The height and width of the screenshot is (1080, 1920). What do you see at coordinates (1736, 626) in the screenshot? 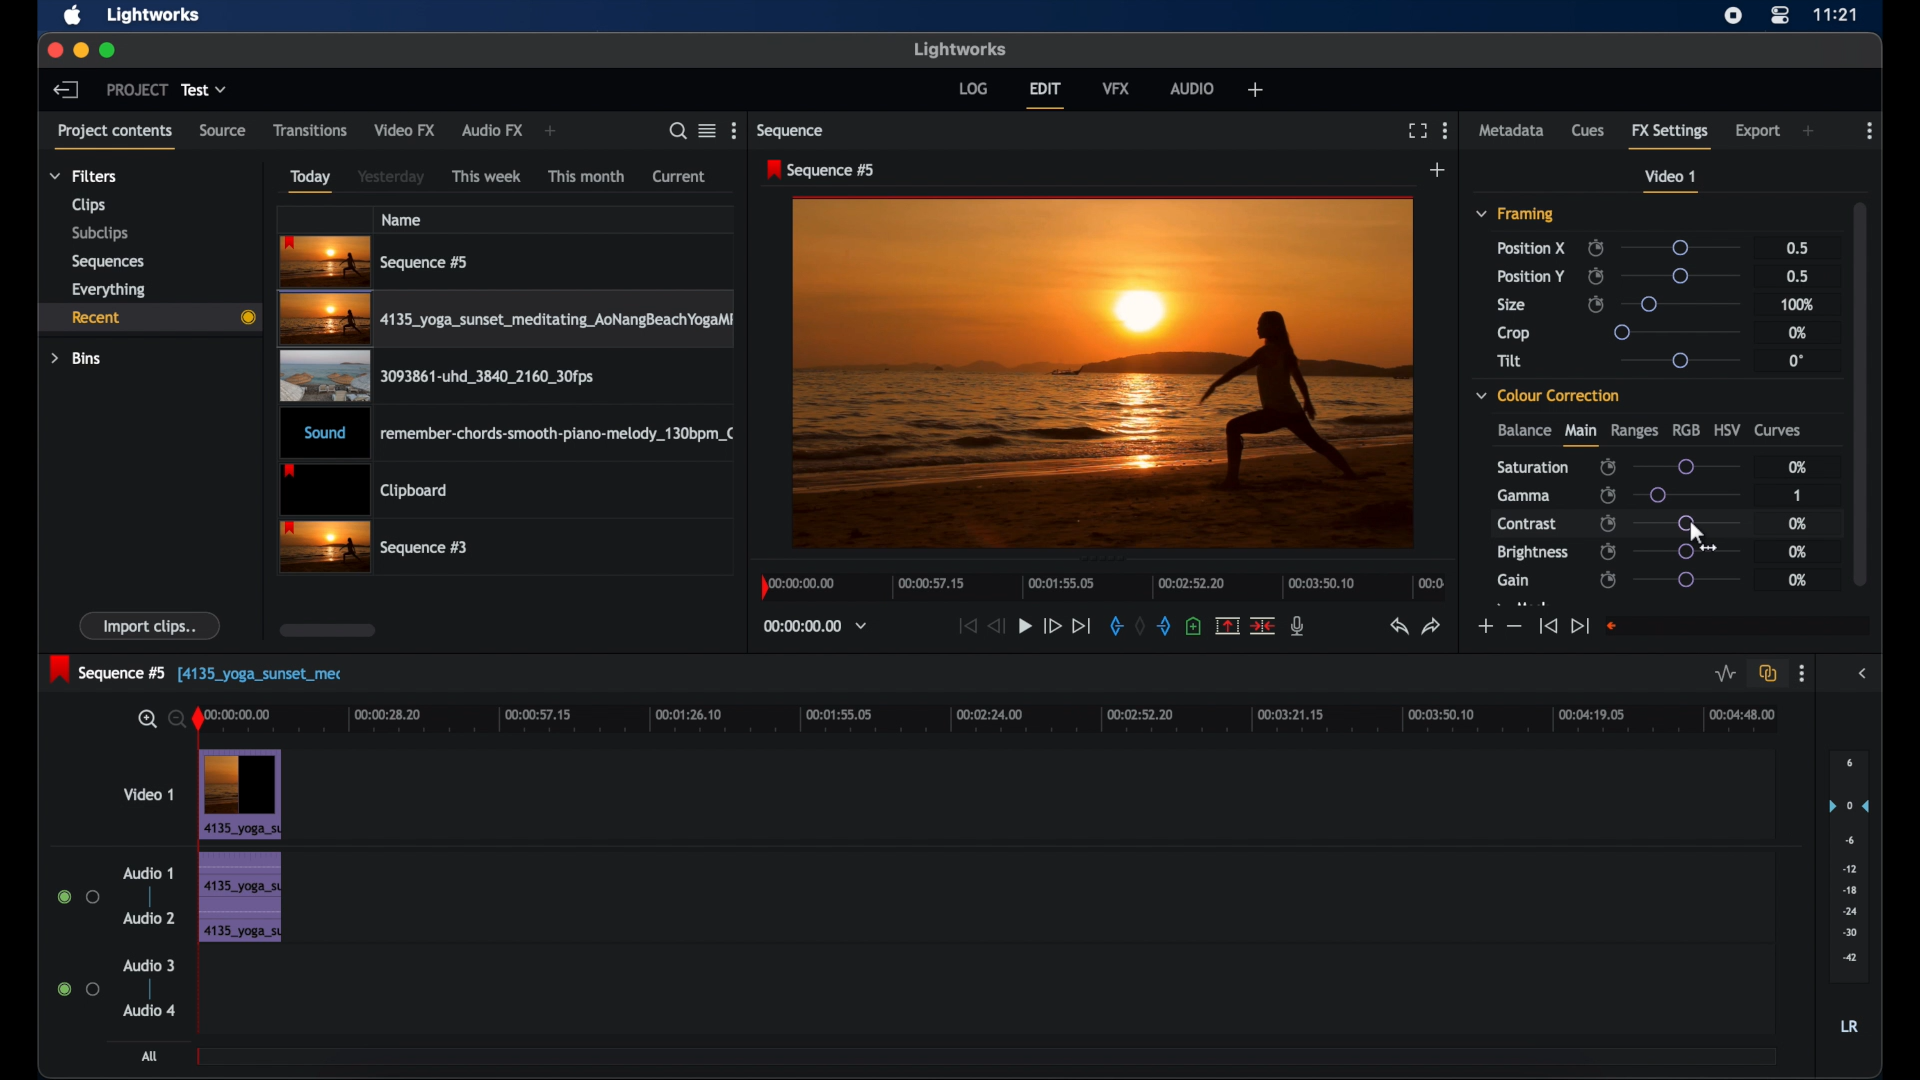
I see `empty field` at bounding box center [1736, 626].